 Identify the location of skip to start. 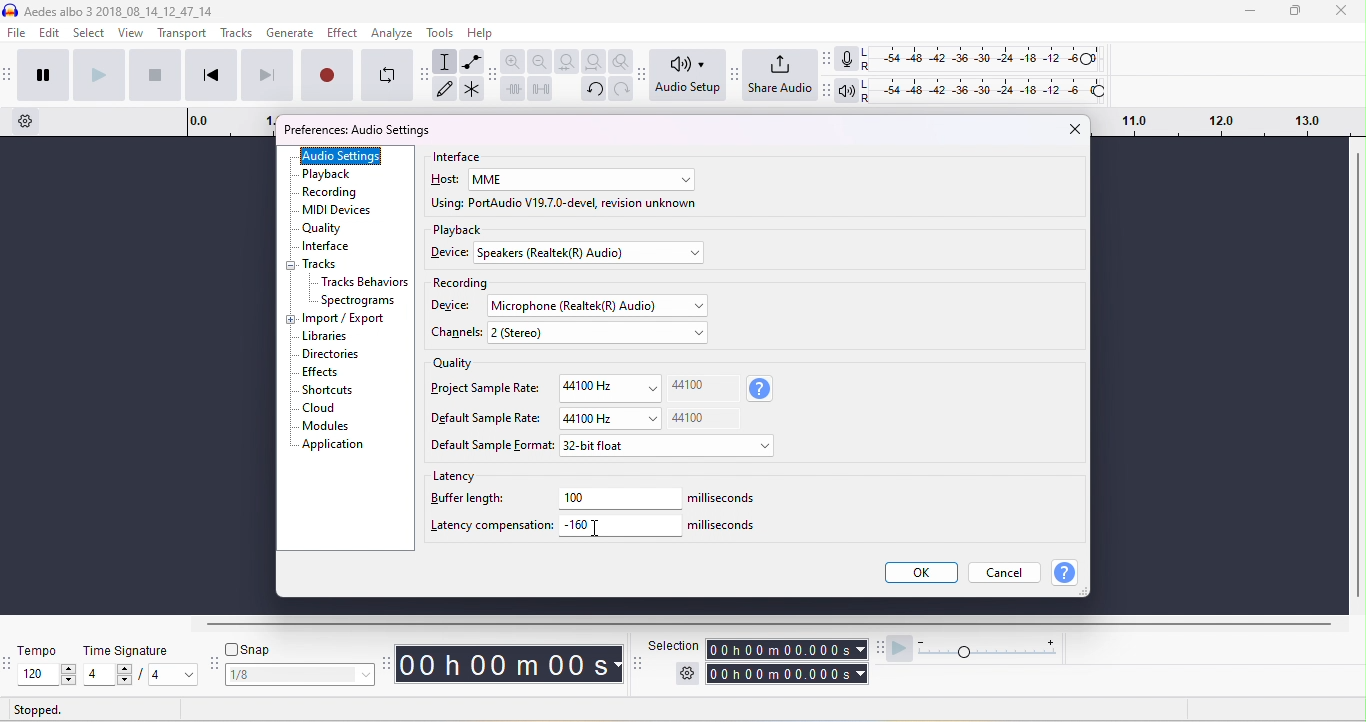
(209, 74).